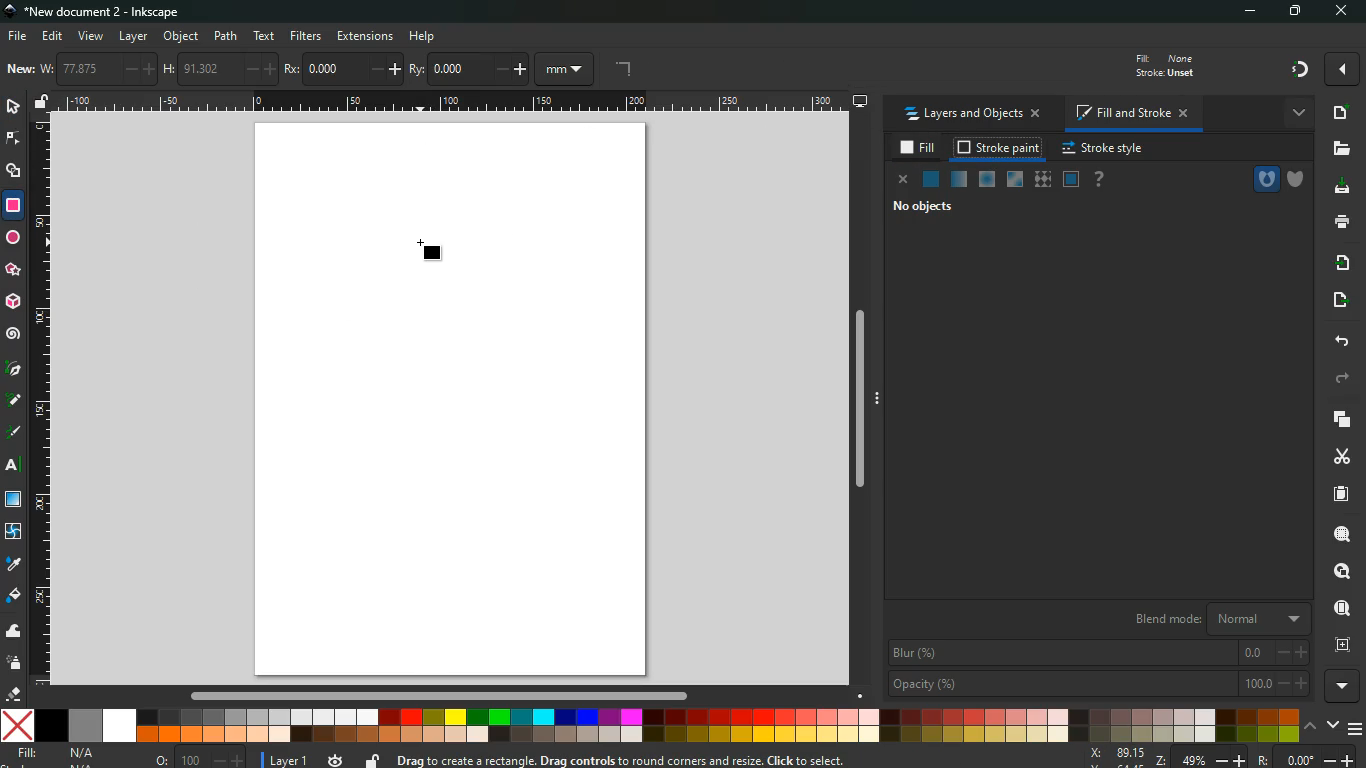  Describe the element at coordinates (12, 631) in the screenshot. I see `wave` at that location.